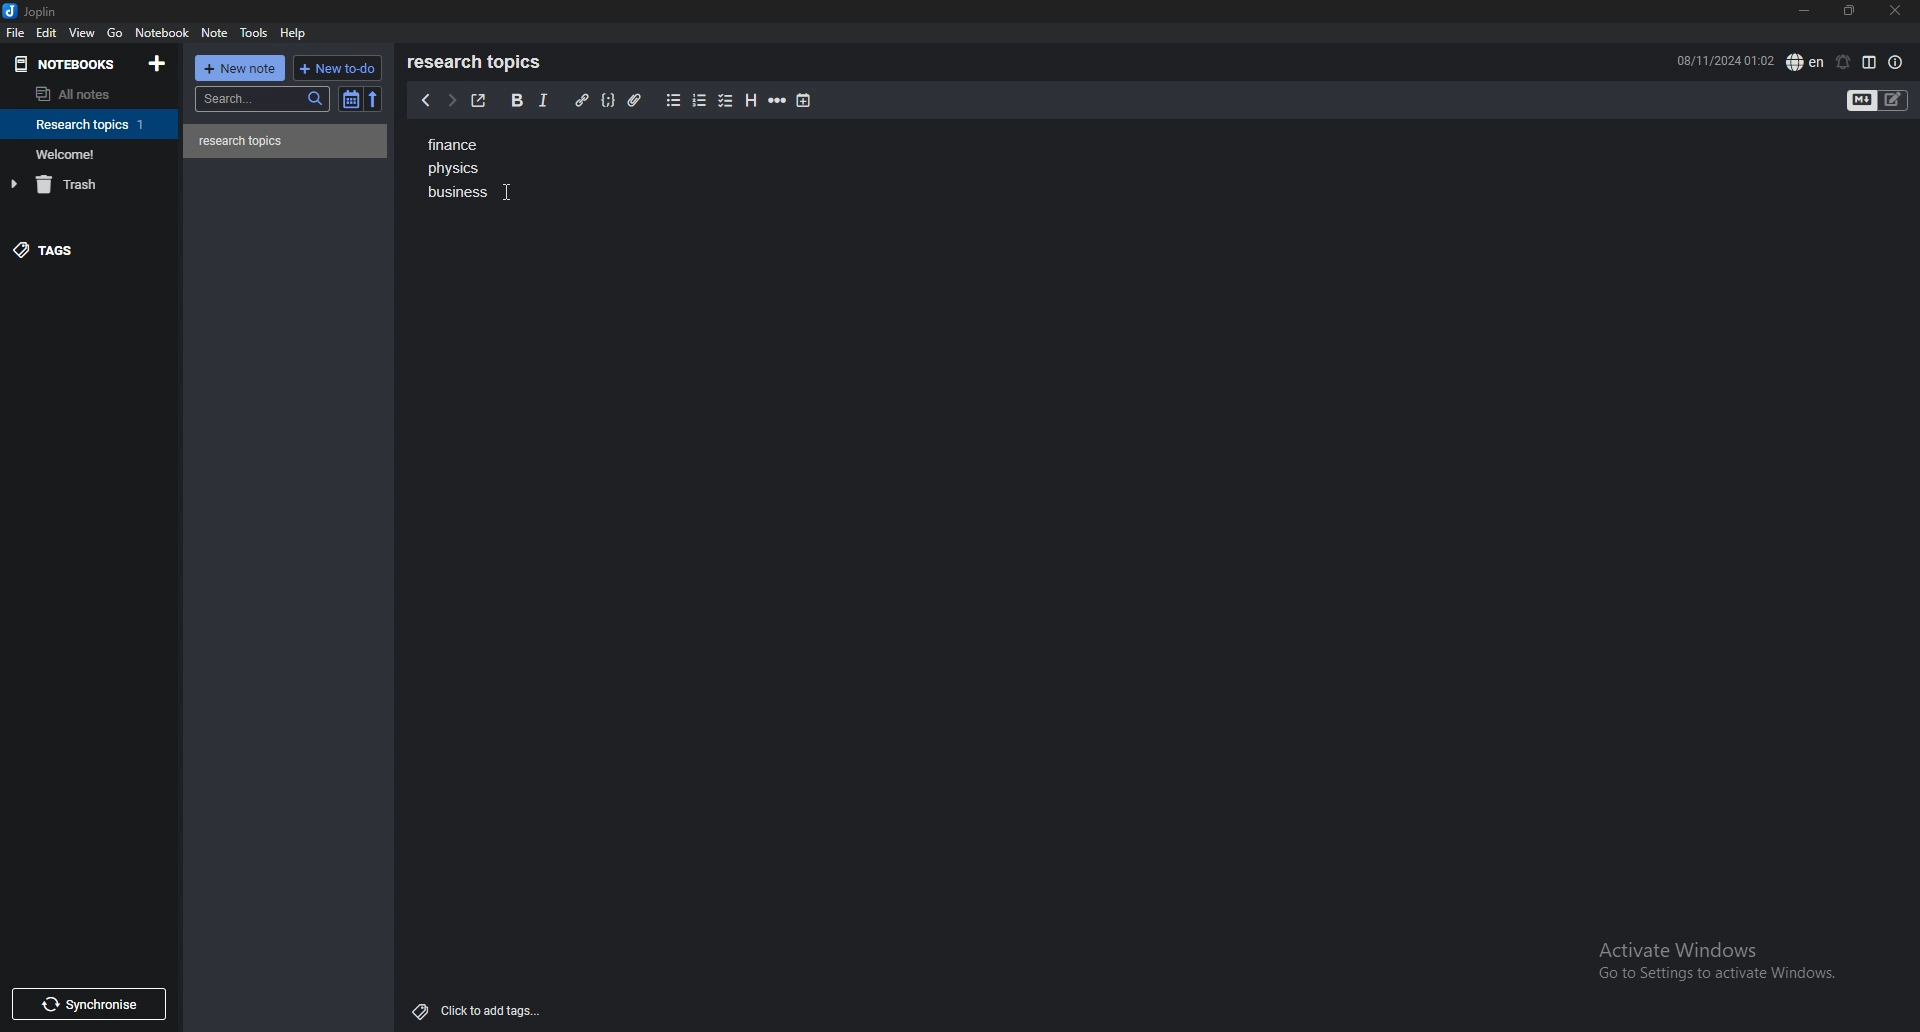  What do you see at coordinates (455, 145) in the screenshot?
I see `france` at bounding box center [455, 145].